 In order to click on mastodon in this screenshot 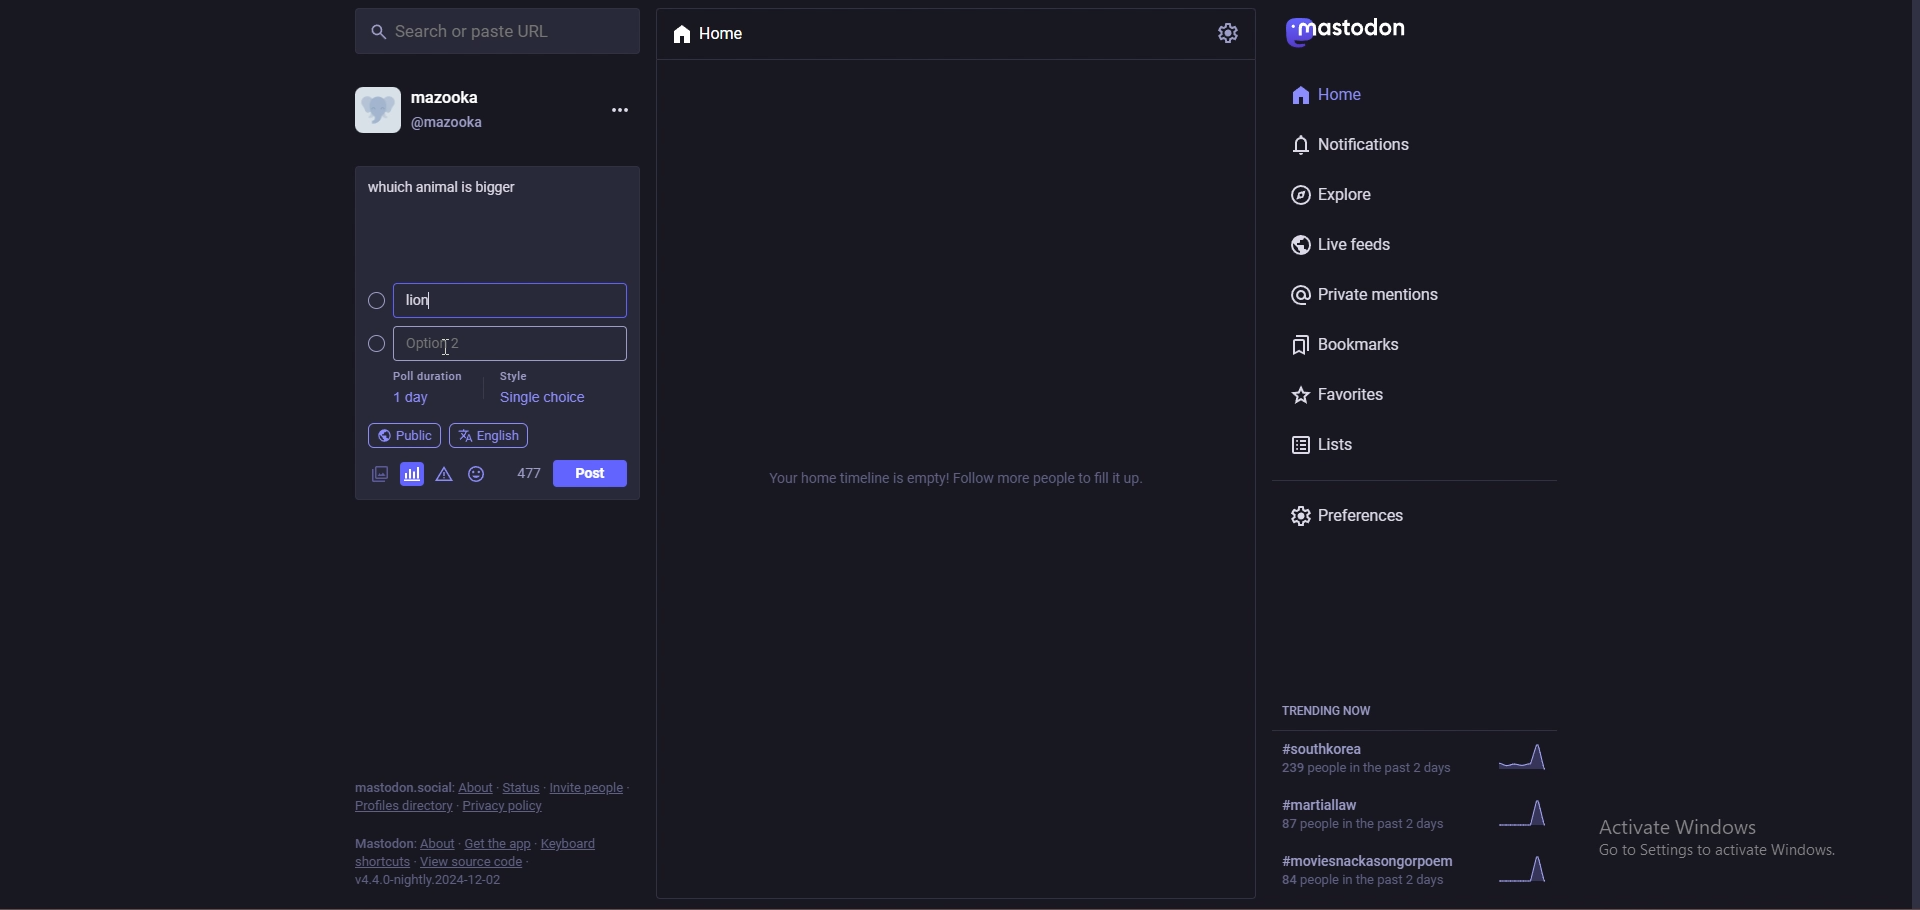, I will do `click(1355, 28)`.